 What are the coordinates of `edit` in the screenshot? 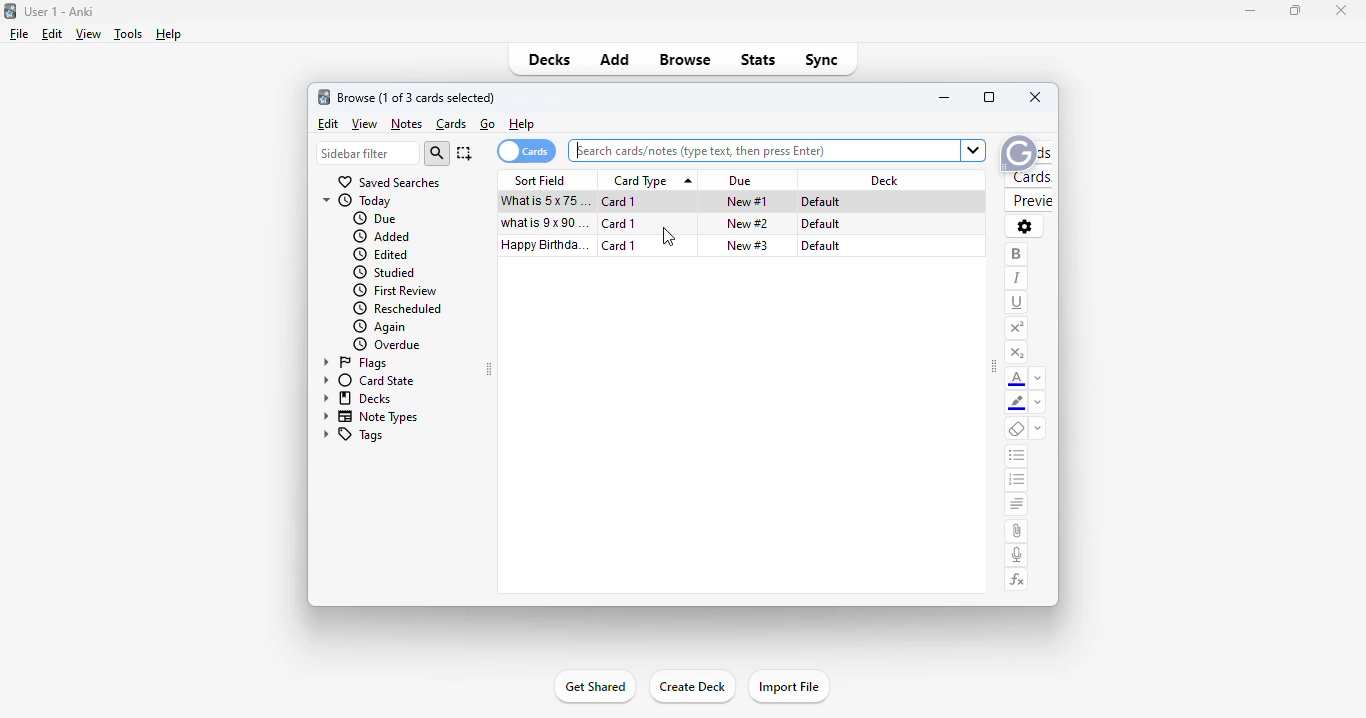 It's located at (53, 34).